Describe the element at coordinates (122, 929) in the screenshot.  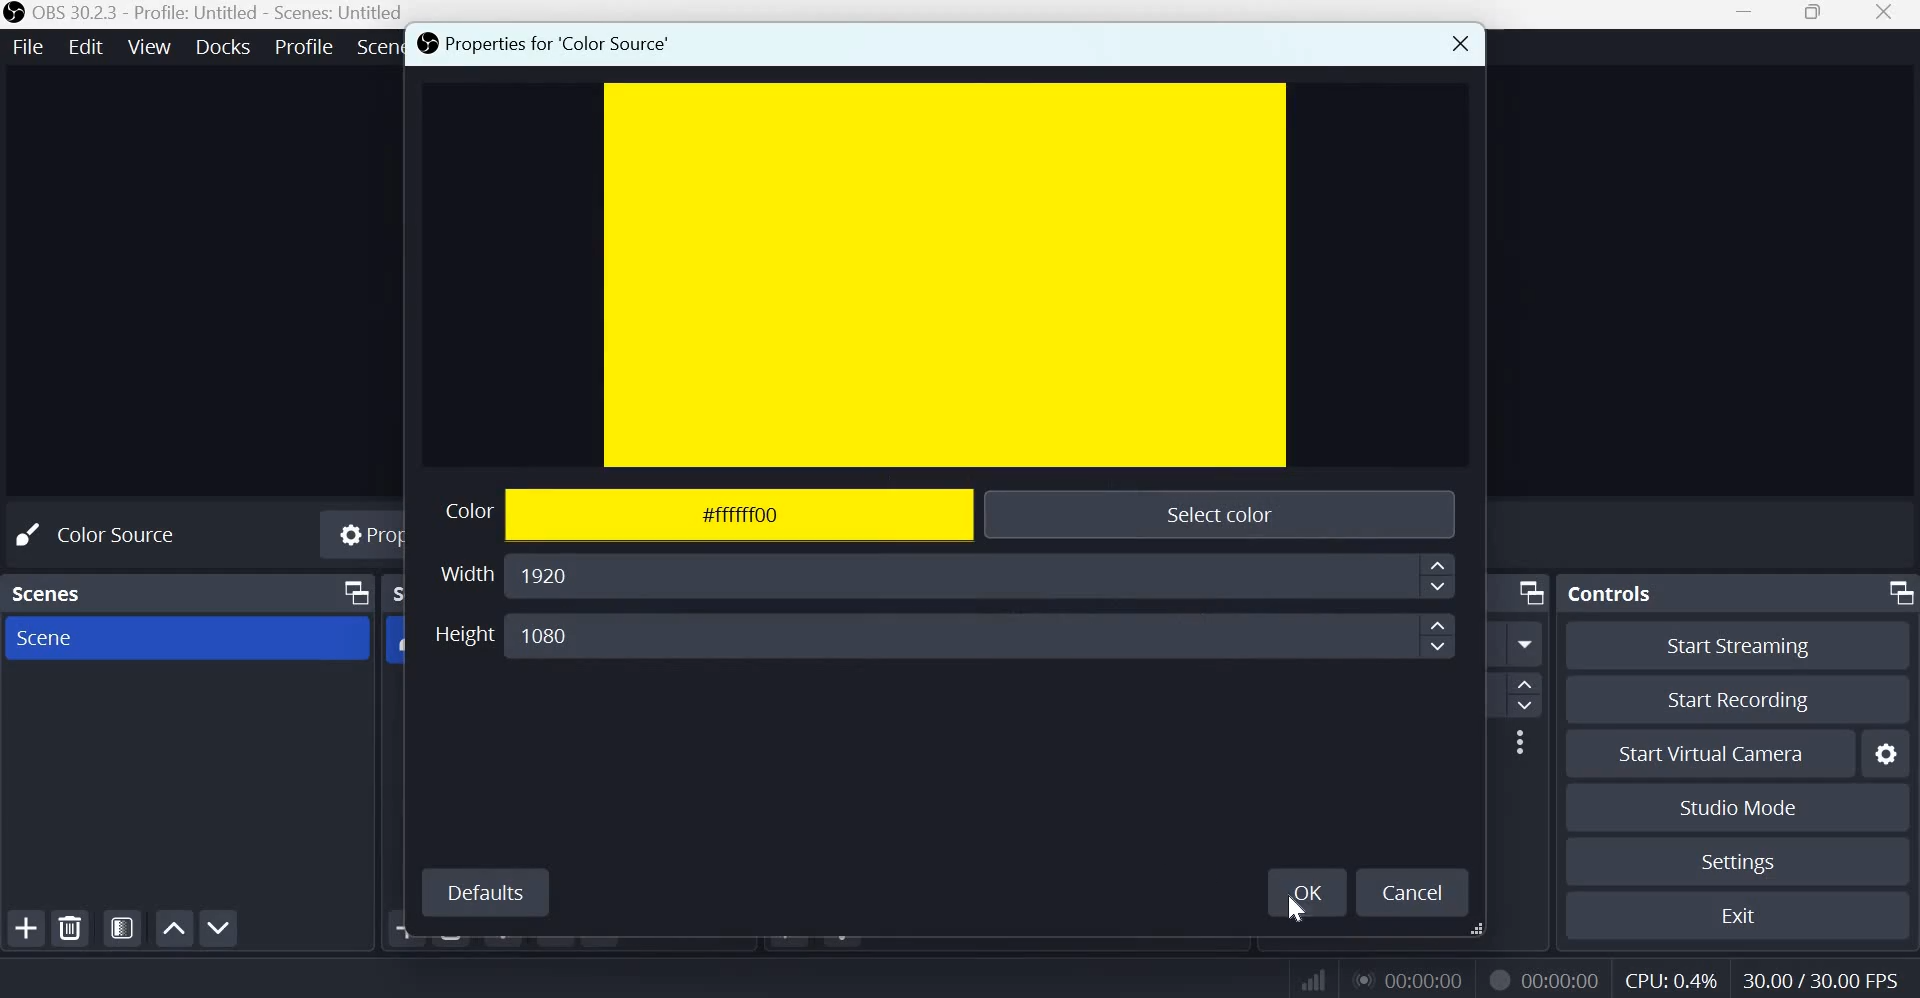
I see `Open scene filters` at that location.